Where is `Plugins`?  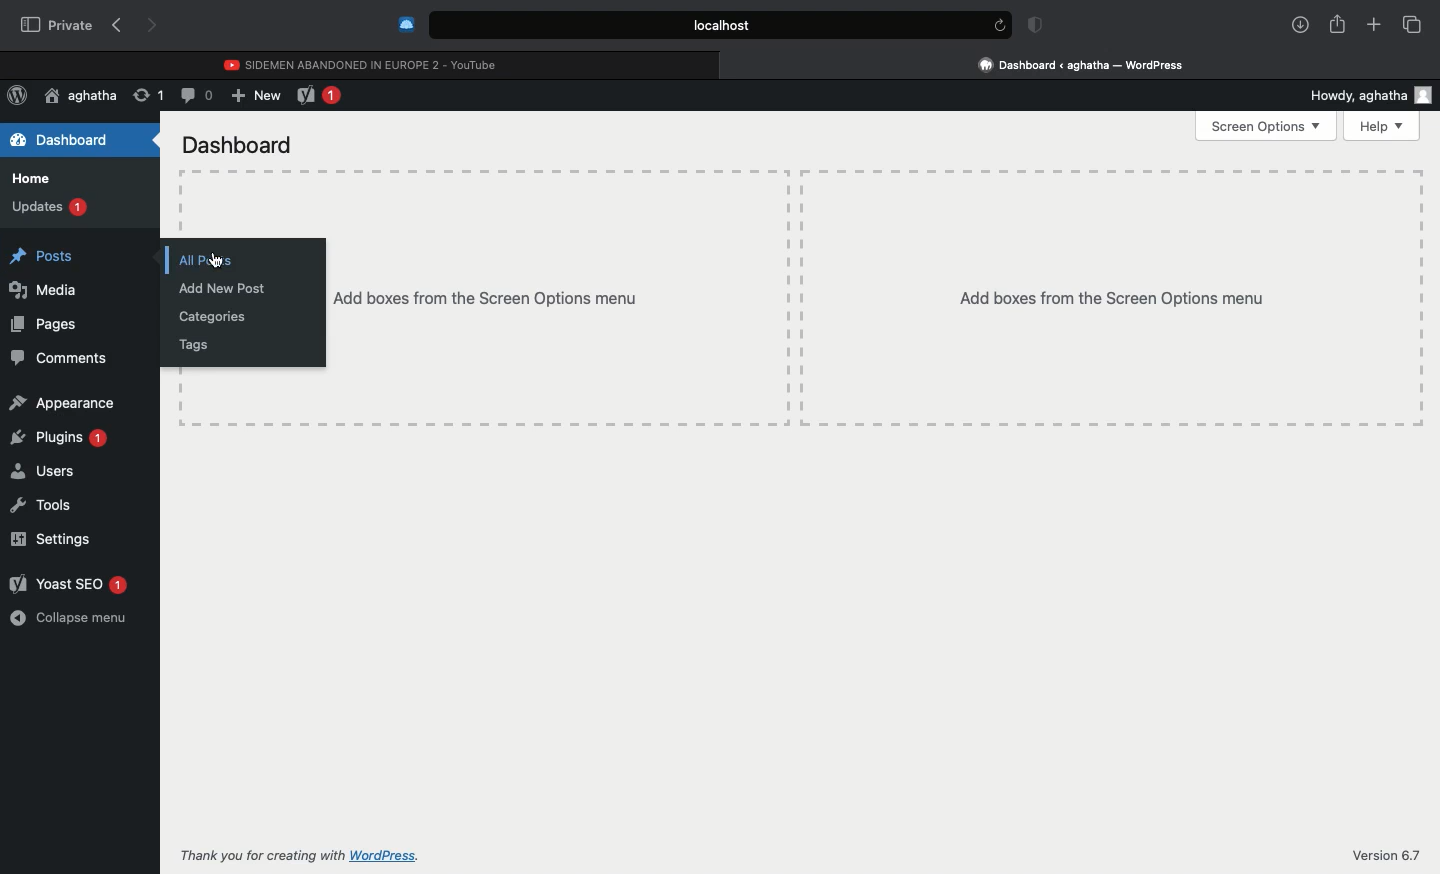 Plugins is located at coordinates (56, 443).